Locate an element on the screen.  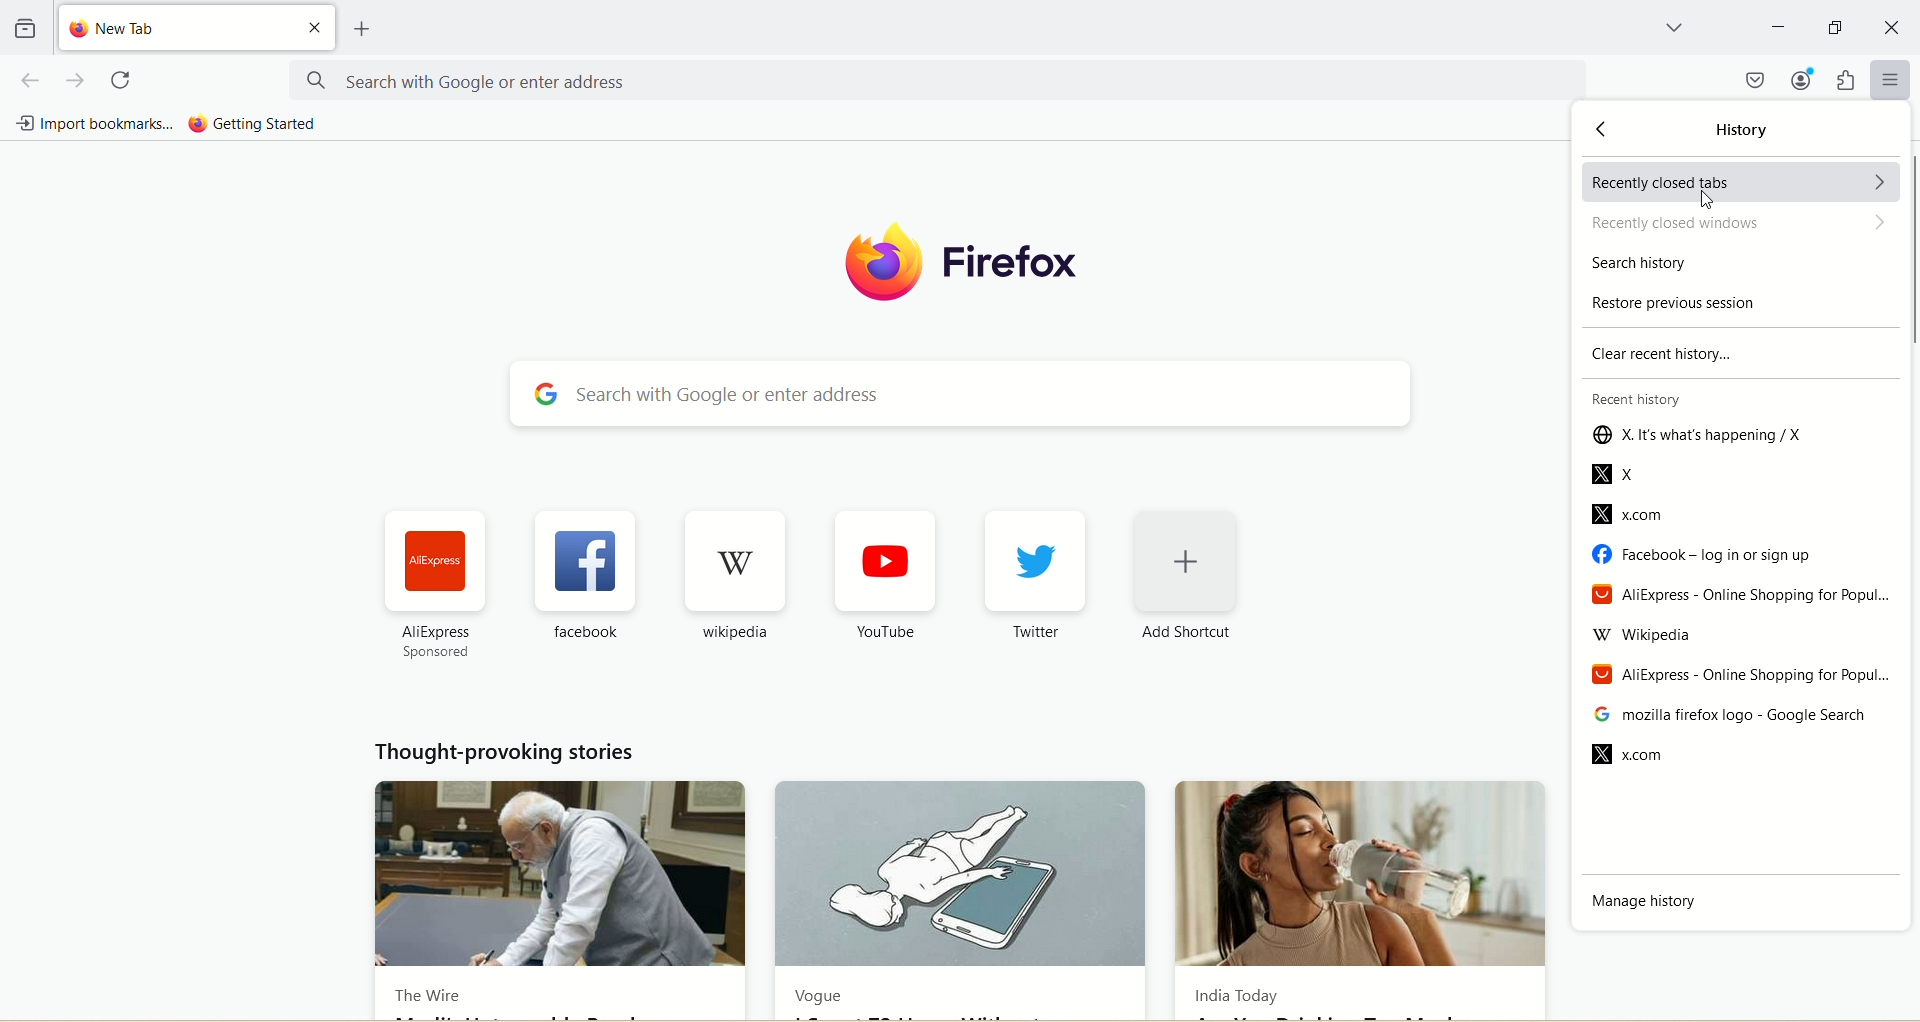
recently closed tabs is located at coordinates (1743, 181).